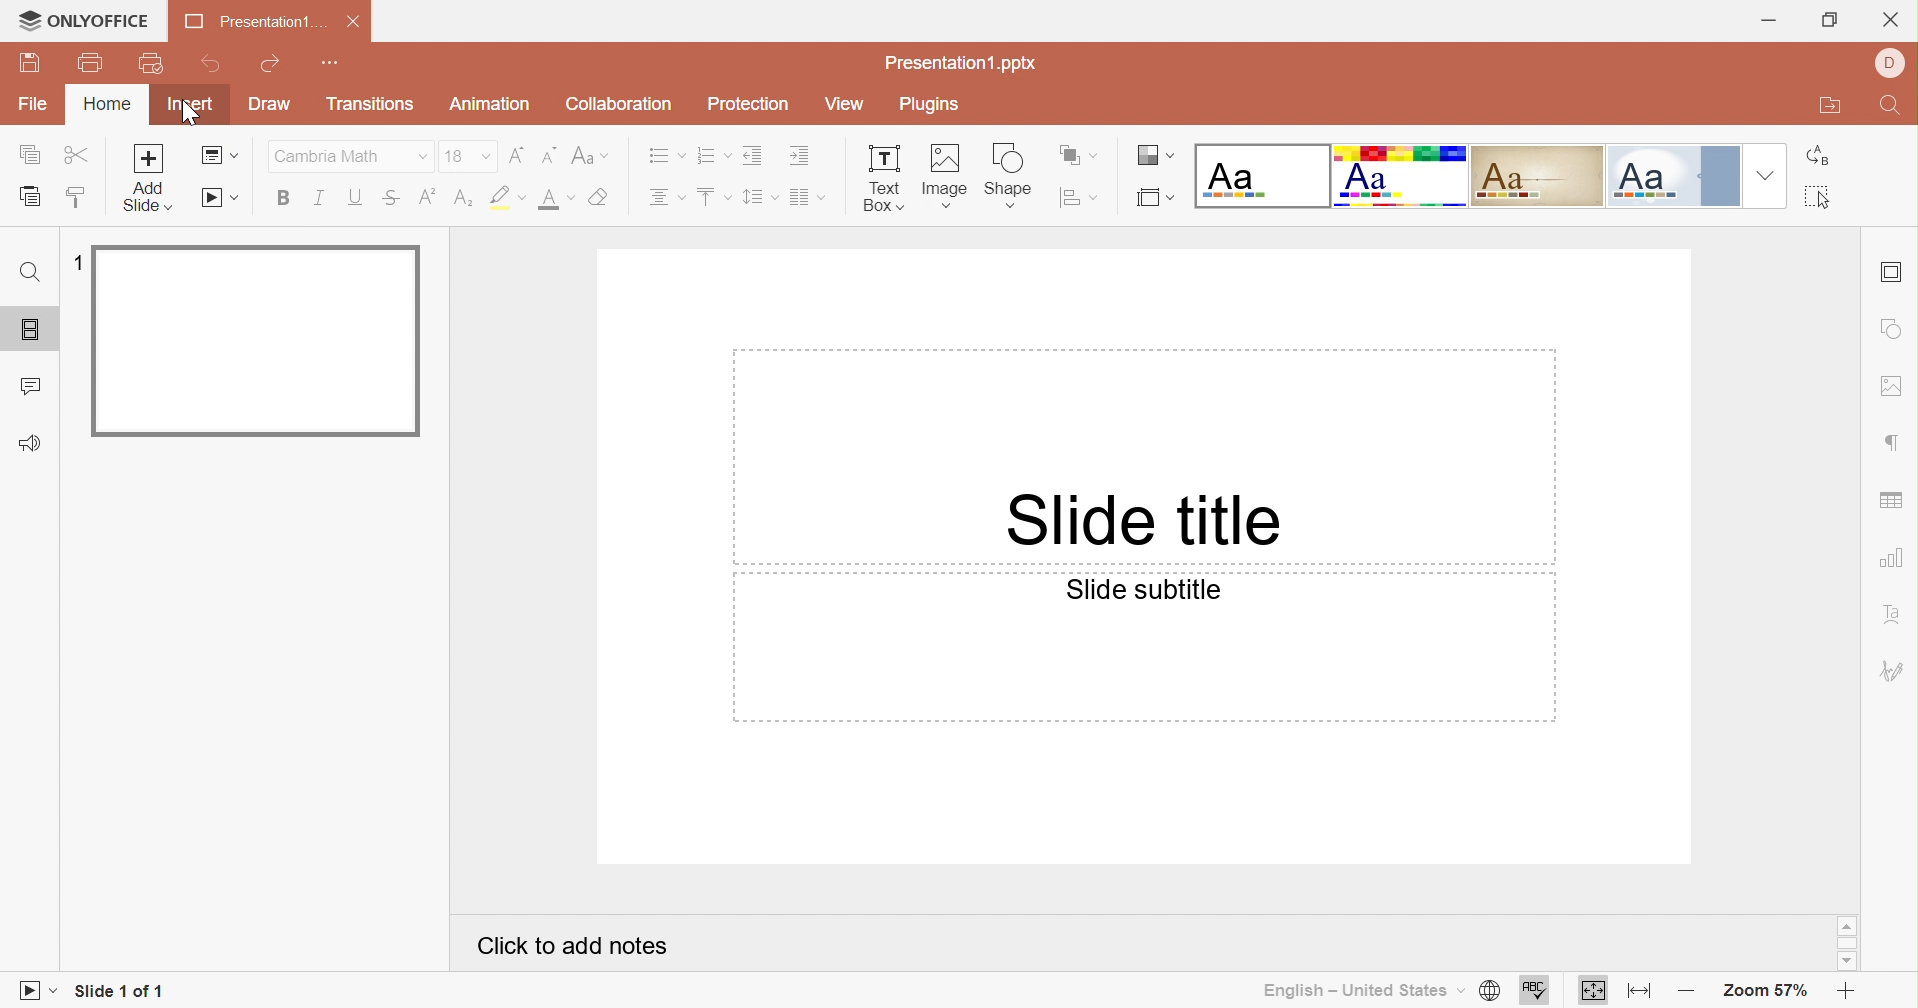 The height and width of the screenshot is (1008, 1918). Describe the element at coordinates (32, 384) in the screenshot. I see `Comments` at that location.